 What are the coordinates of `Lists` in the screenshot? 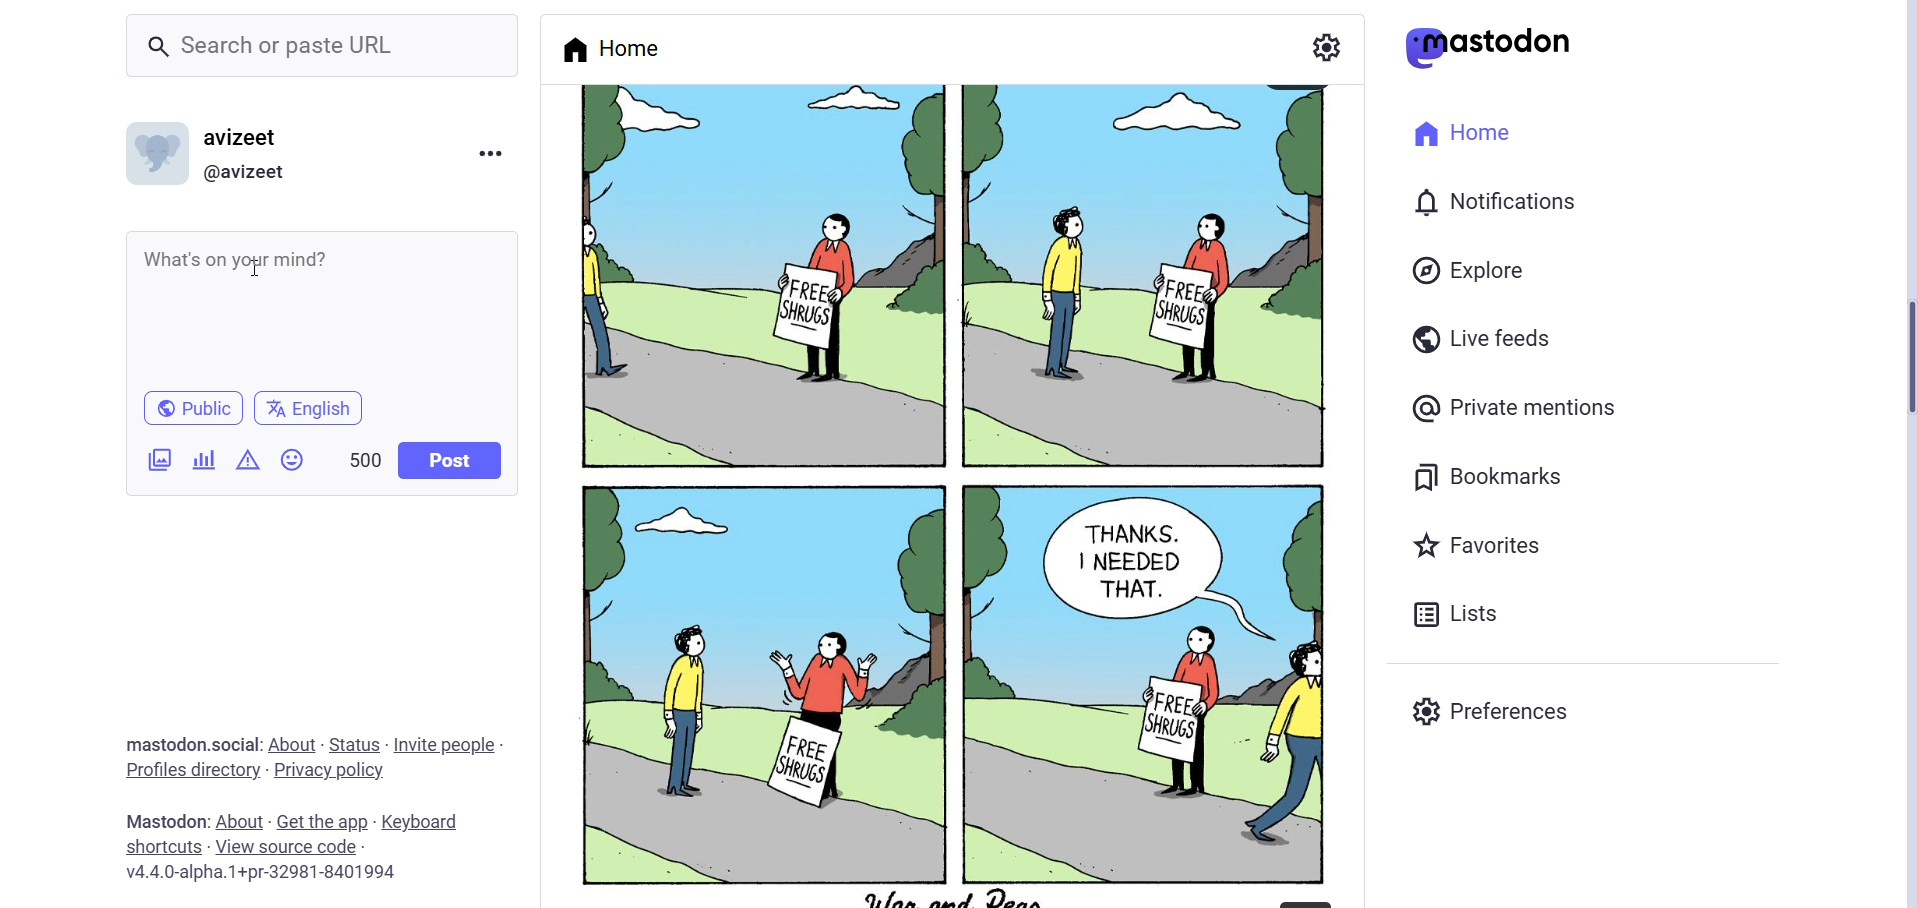 It's located at (1460, 610).